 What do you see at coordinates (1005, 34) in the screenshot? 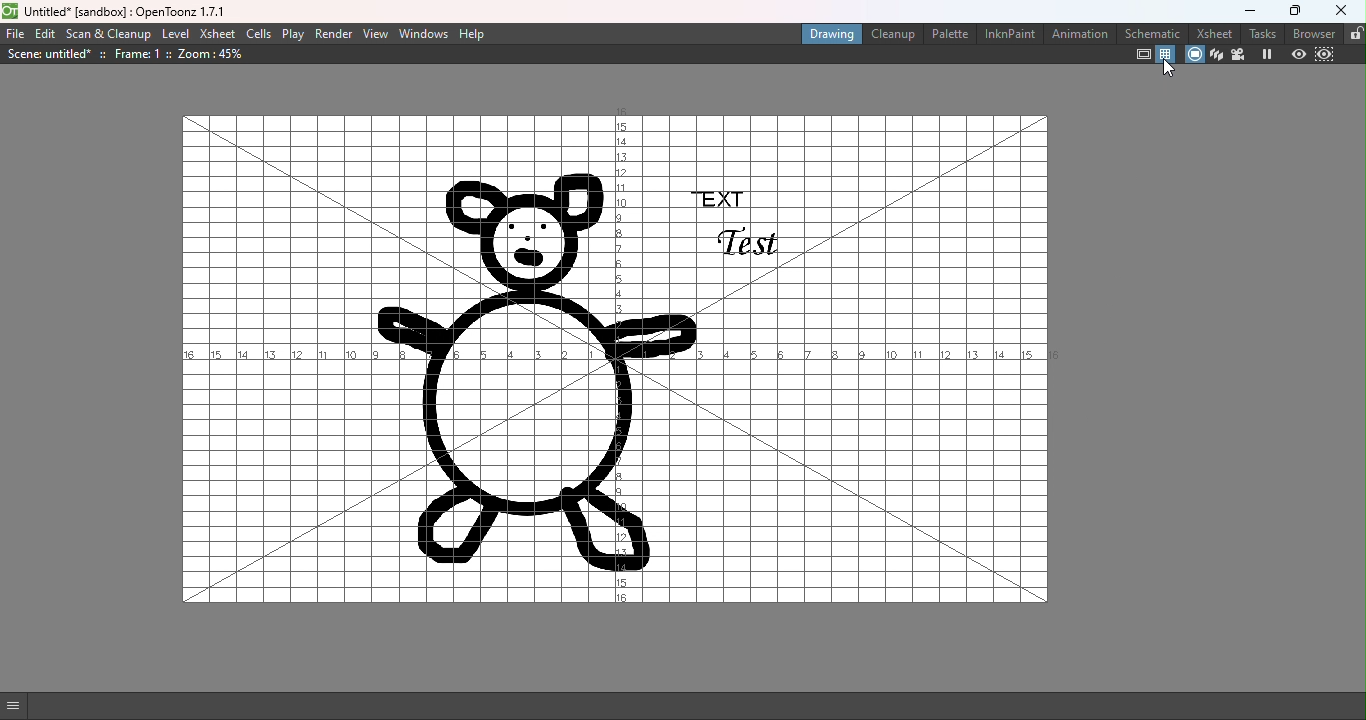
I see `InknPaint` at bounding box center [1005, 34].